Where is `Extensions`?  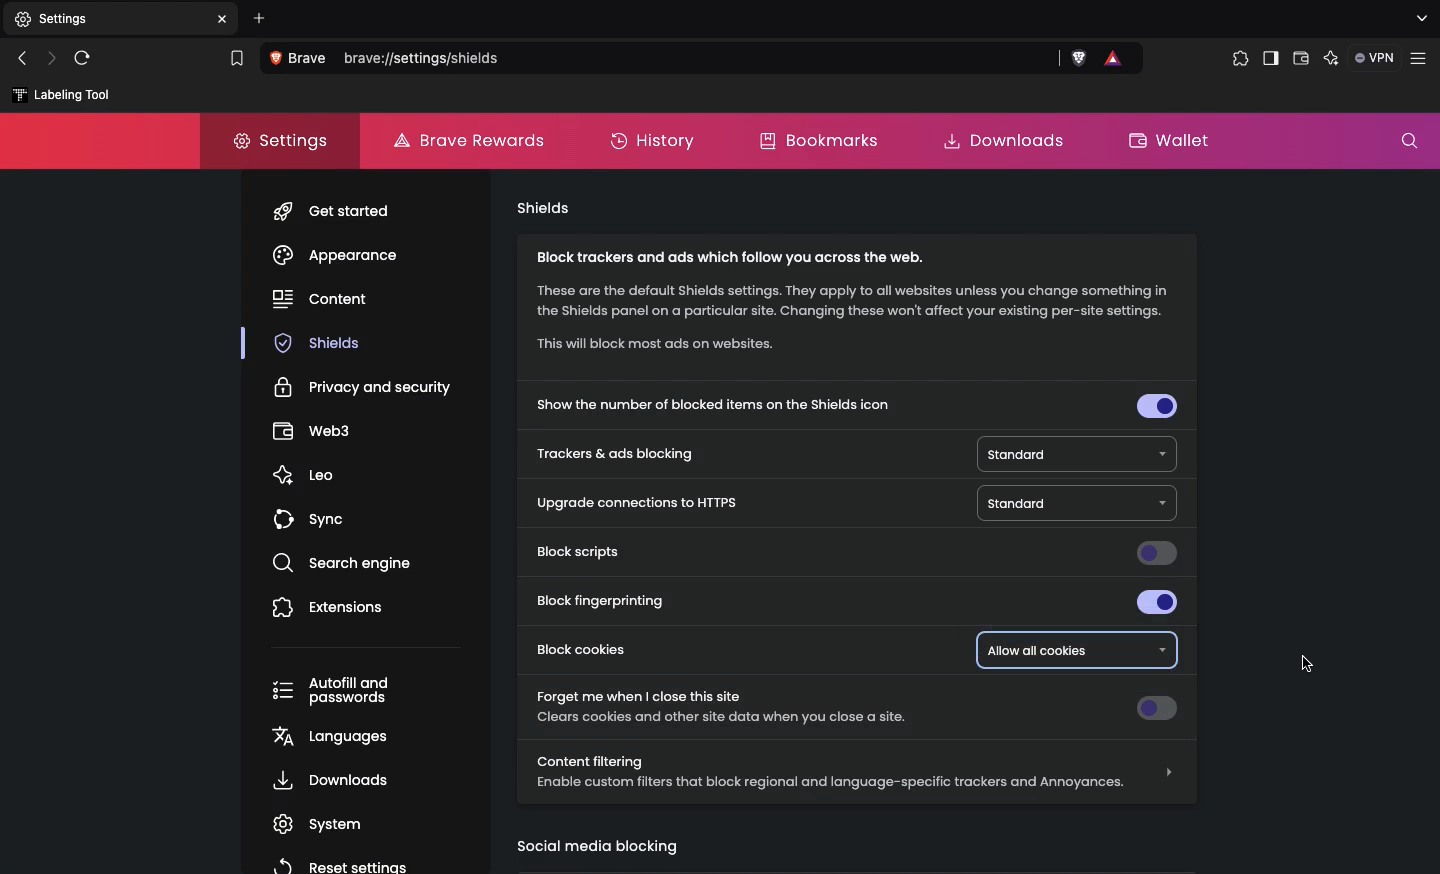 Extensions is located at coordinates (1240, 62).